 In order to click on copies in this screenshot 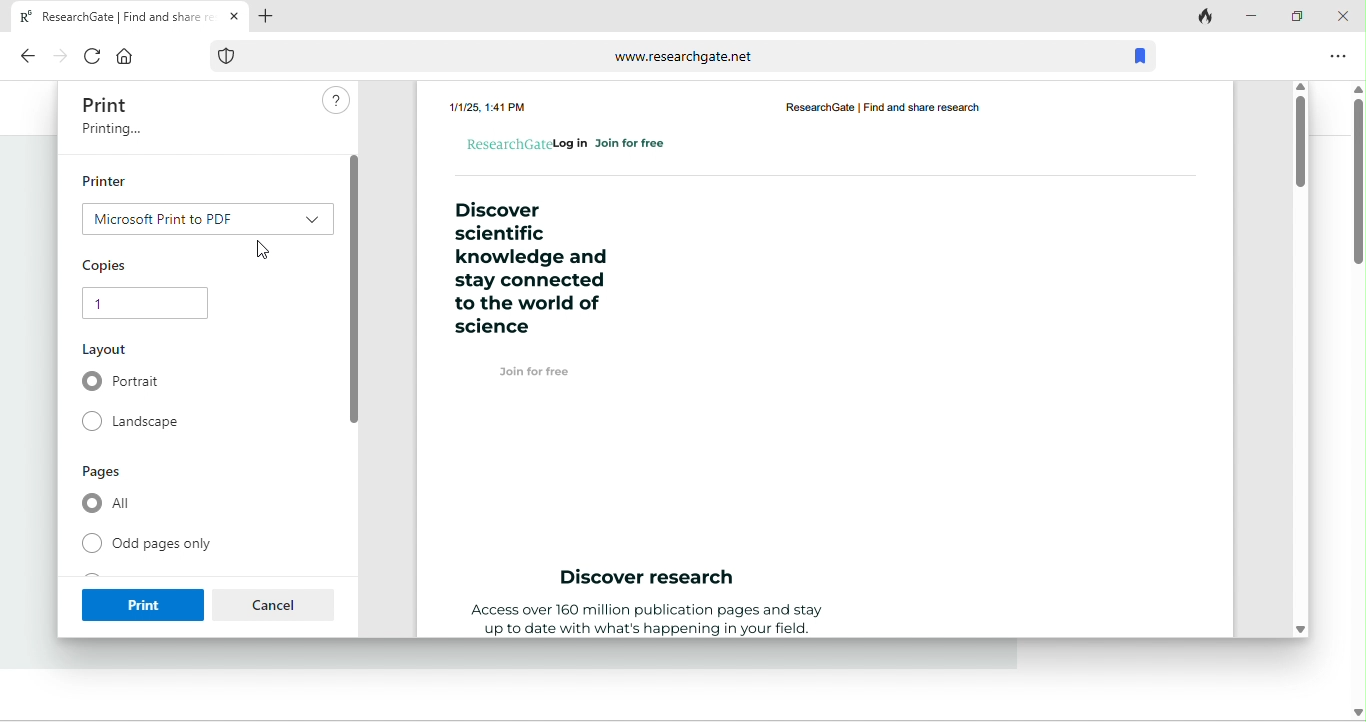, I will do `click(108, 263)`.